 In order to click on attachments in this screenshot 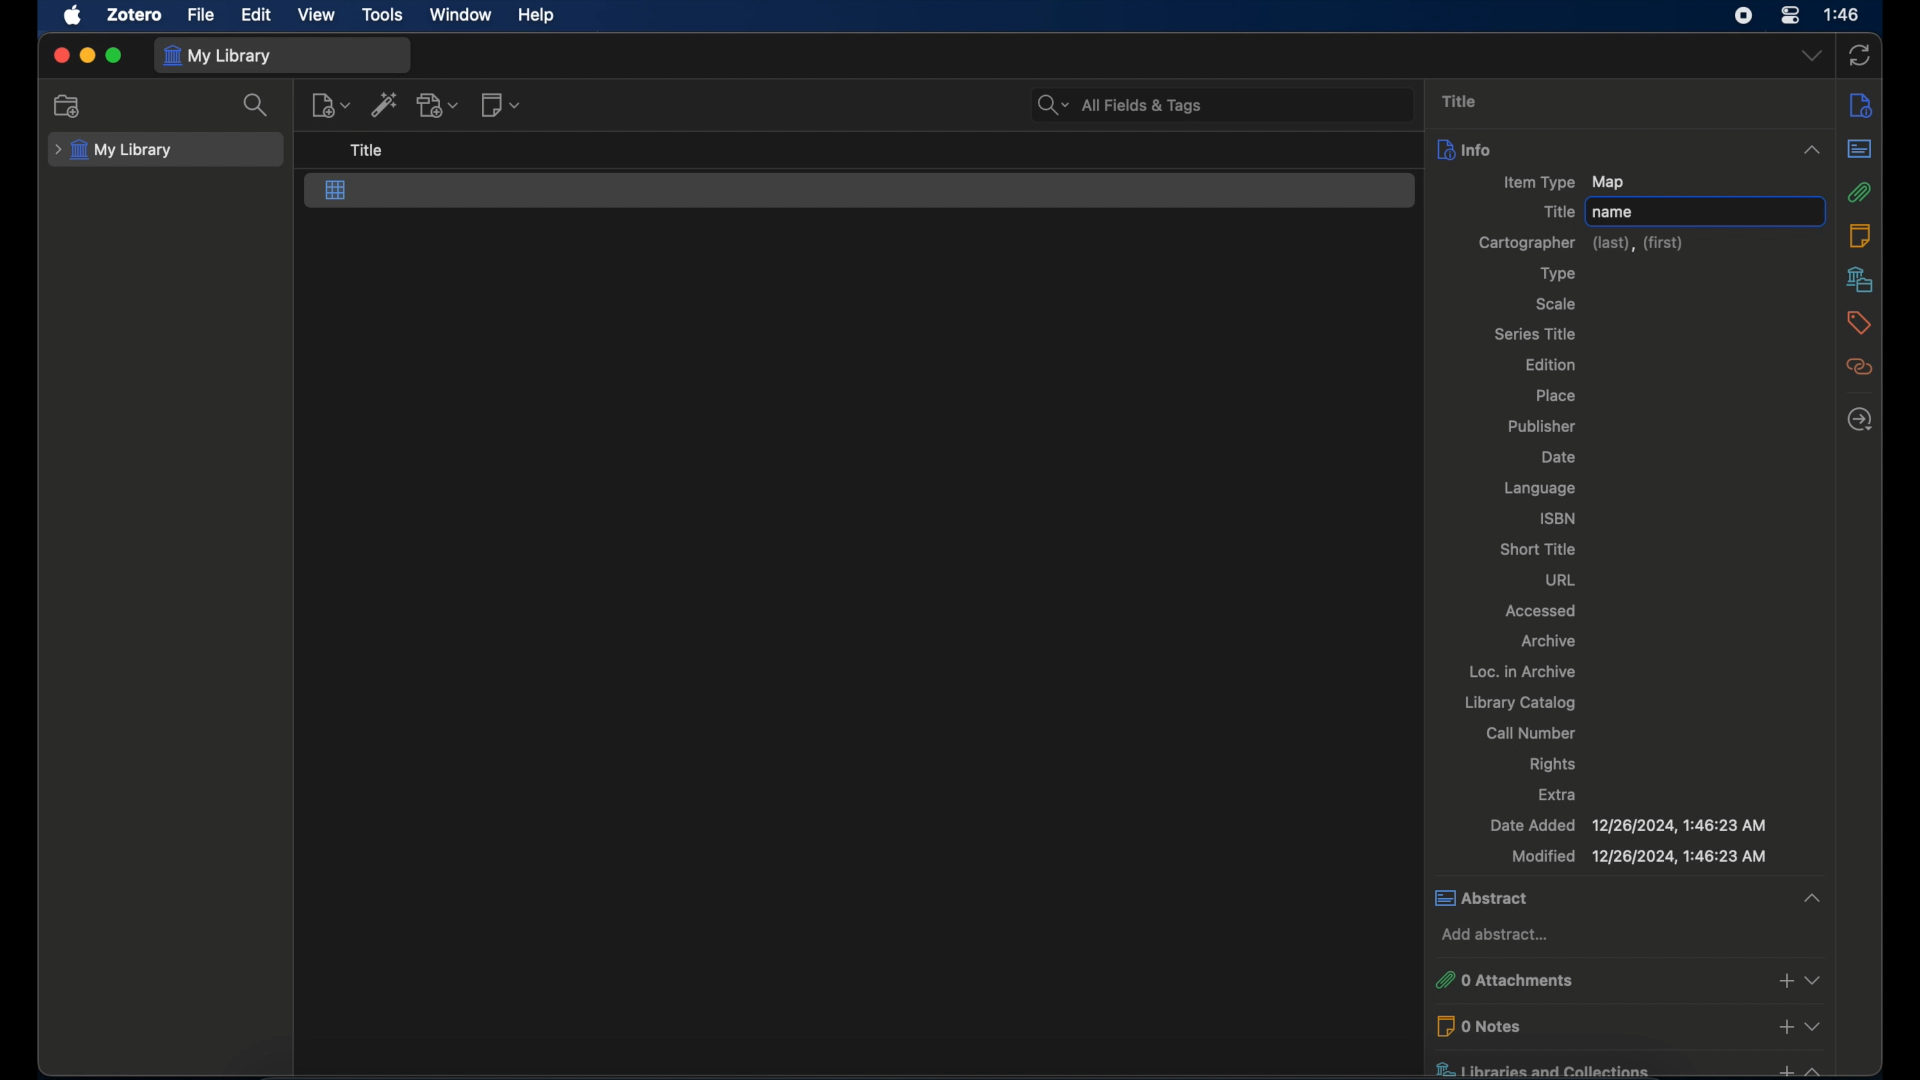, I will do `click(1859, 192)`.